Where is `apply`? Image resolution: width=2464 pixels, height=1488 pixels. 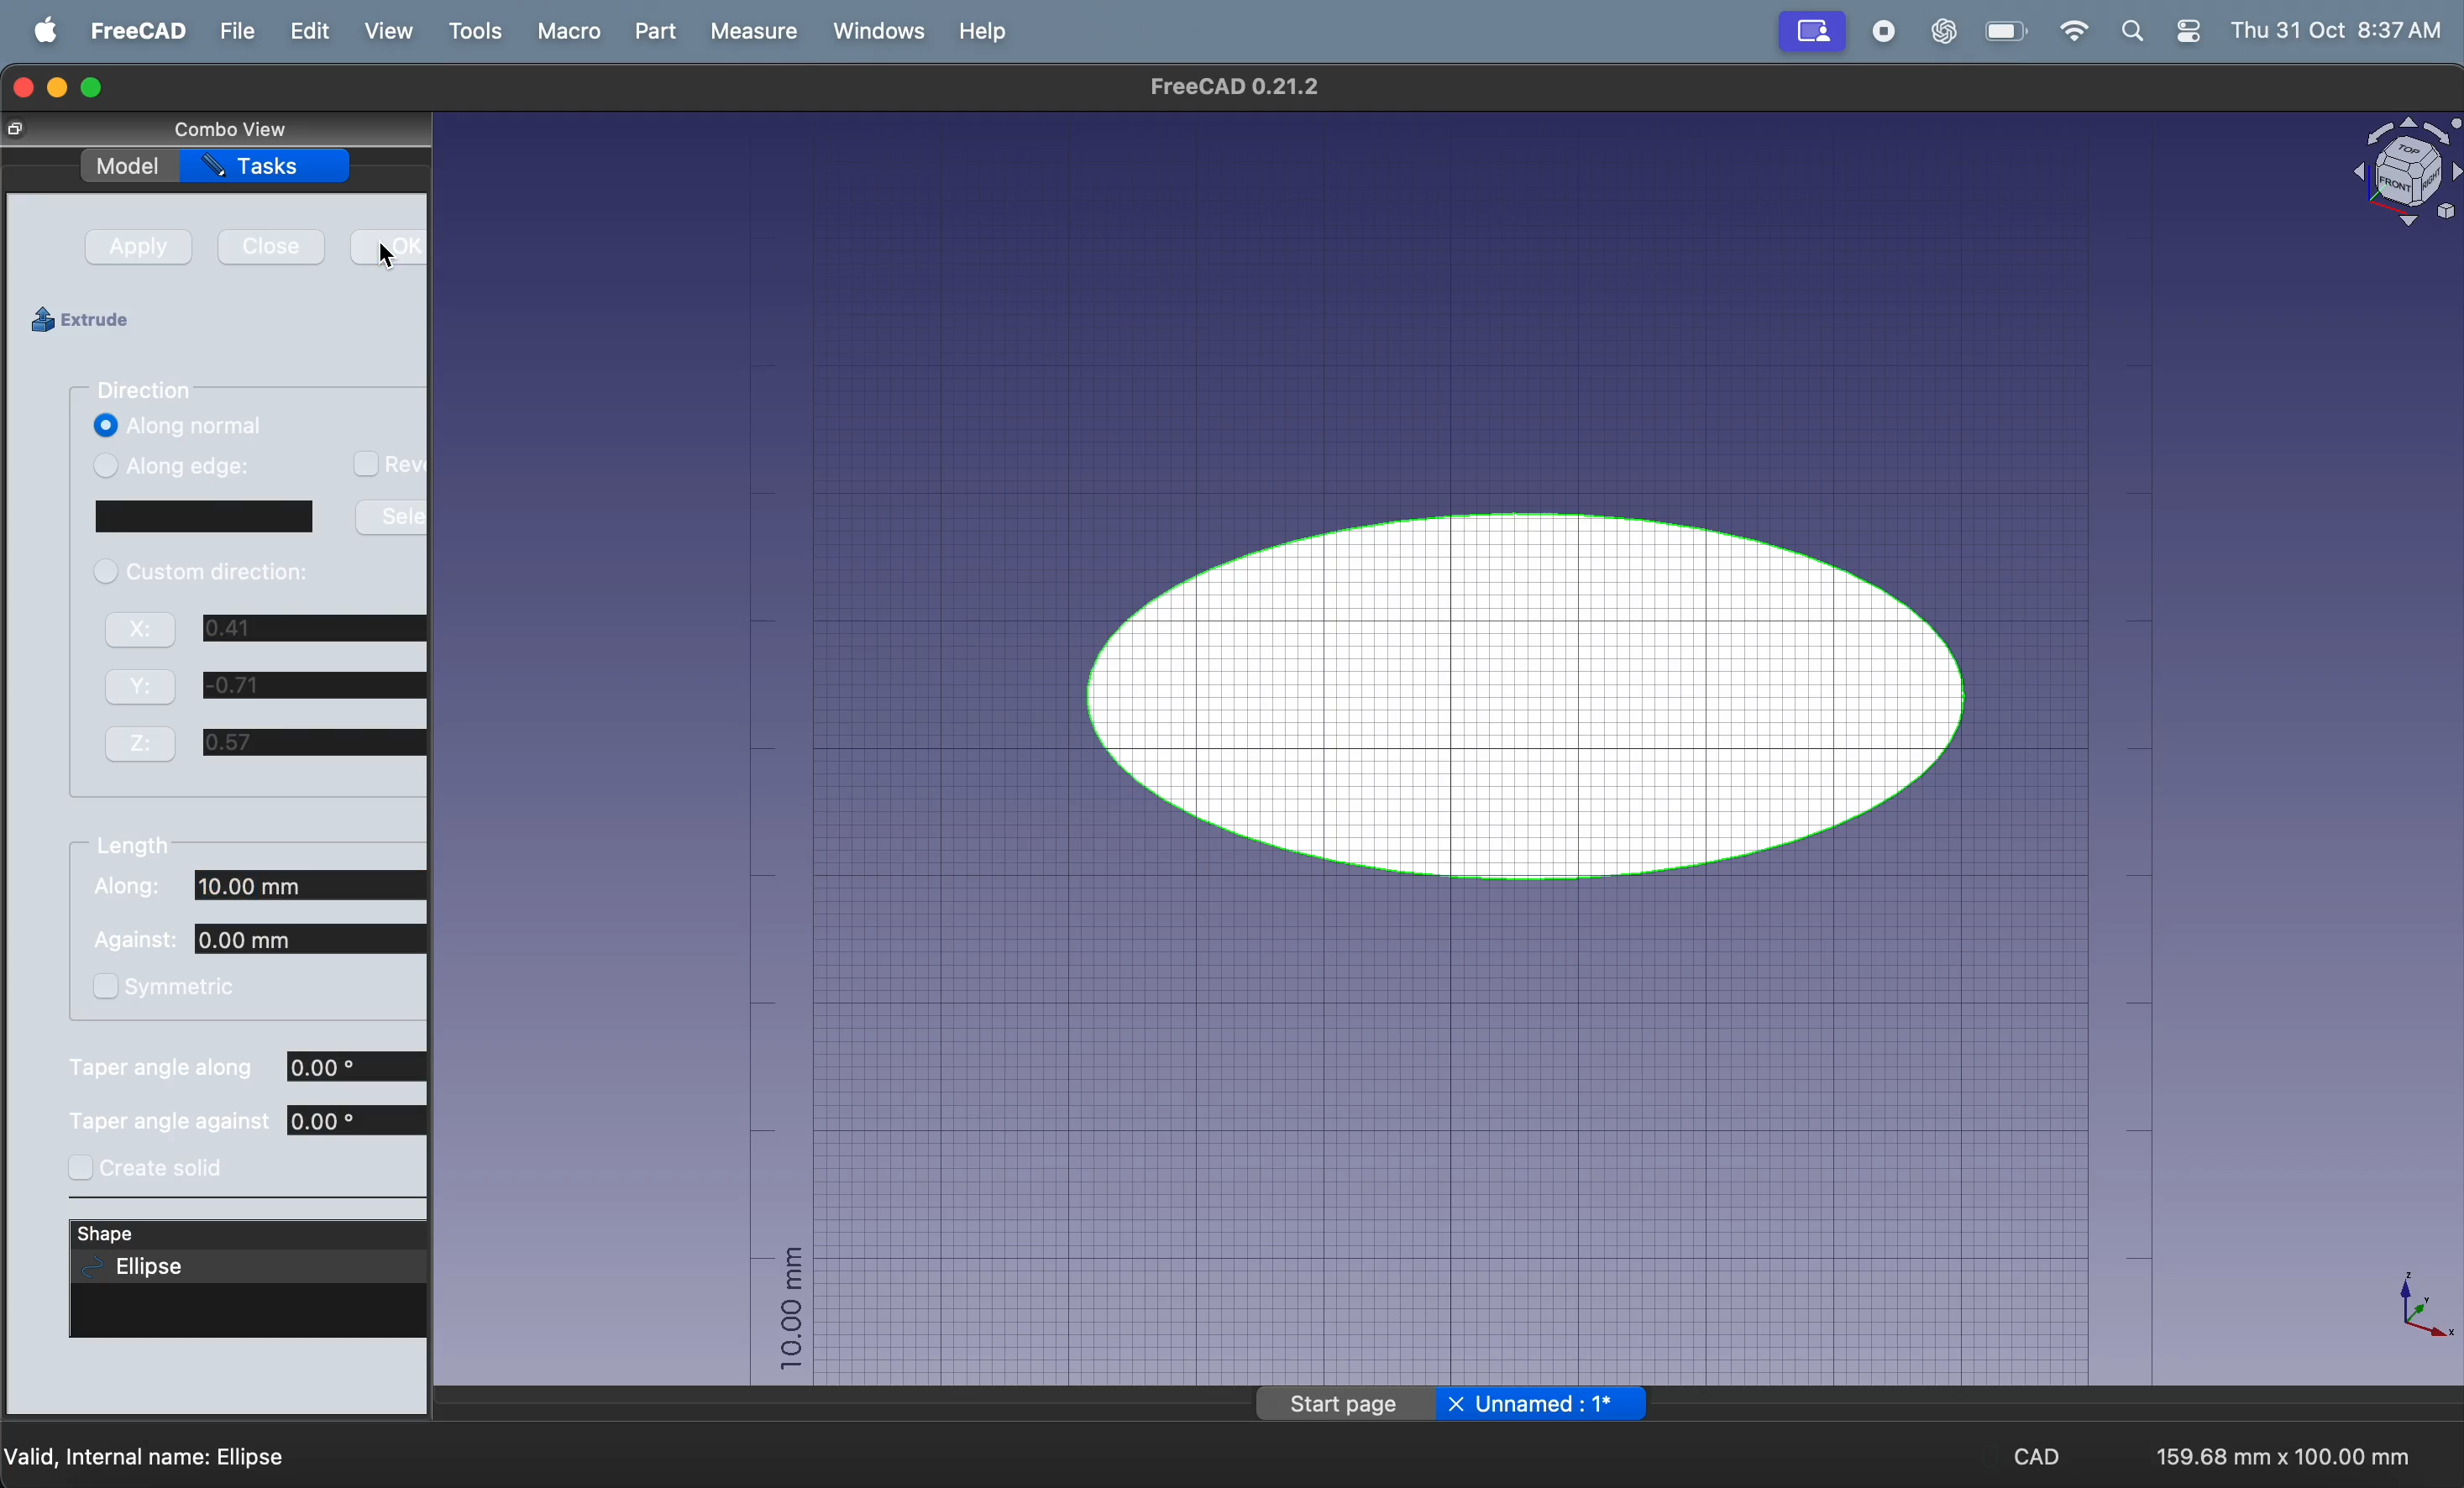
apply is located at coordinates (139, 250).